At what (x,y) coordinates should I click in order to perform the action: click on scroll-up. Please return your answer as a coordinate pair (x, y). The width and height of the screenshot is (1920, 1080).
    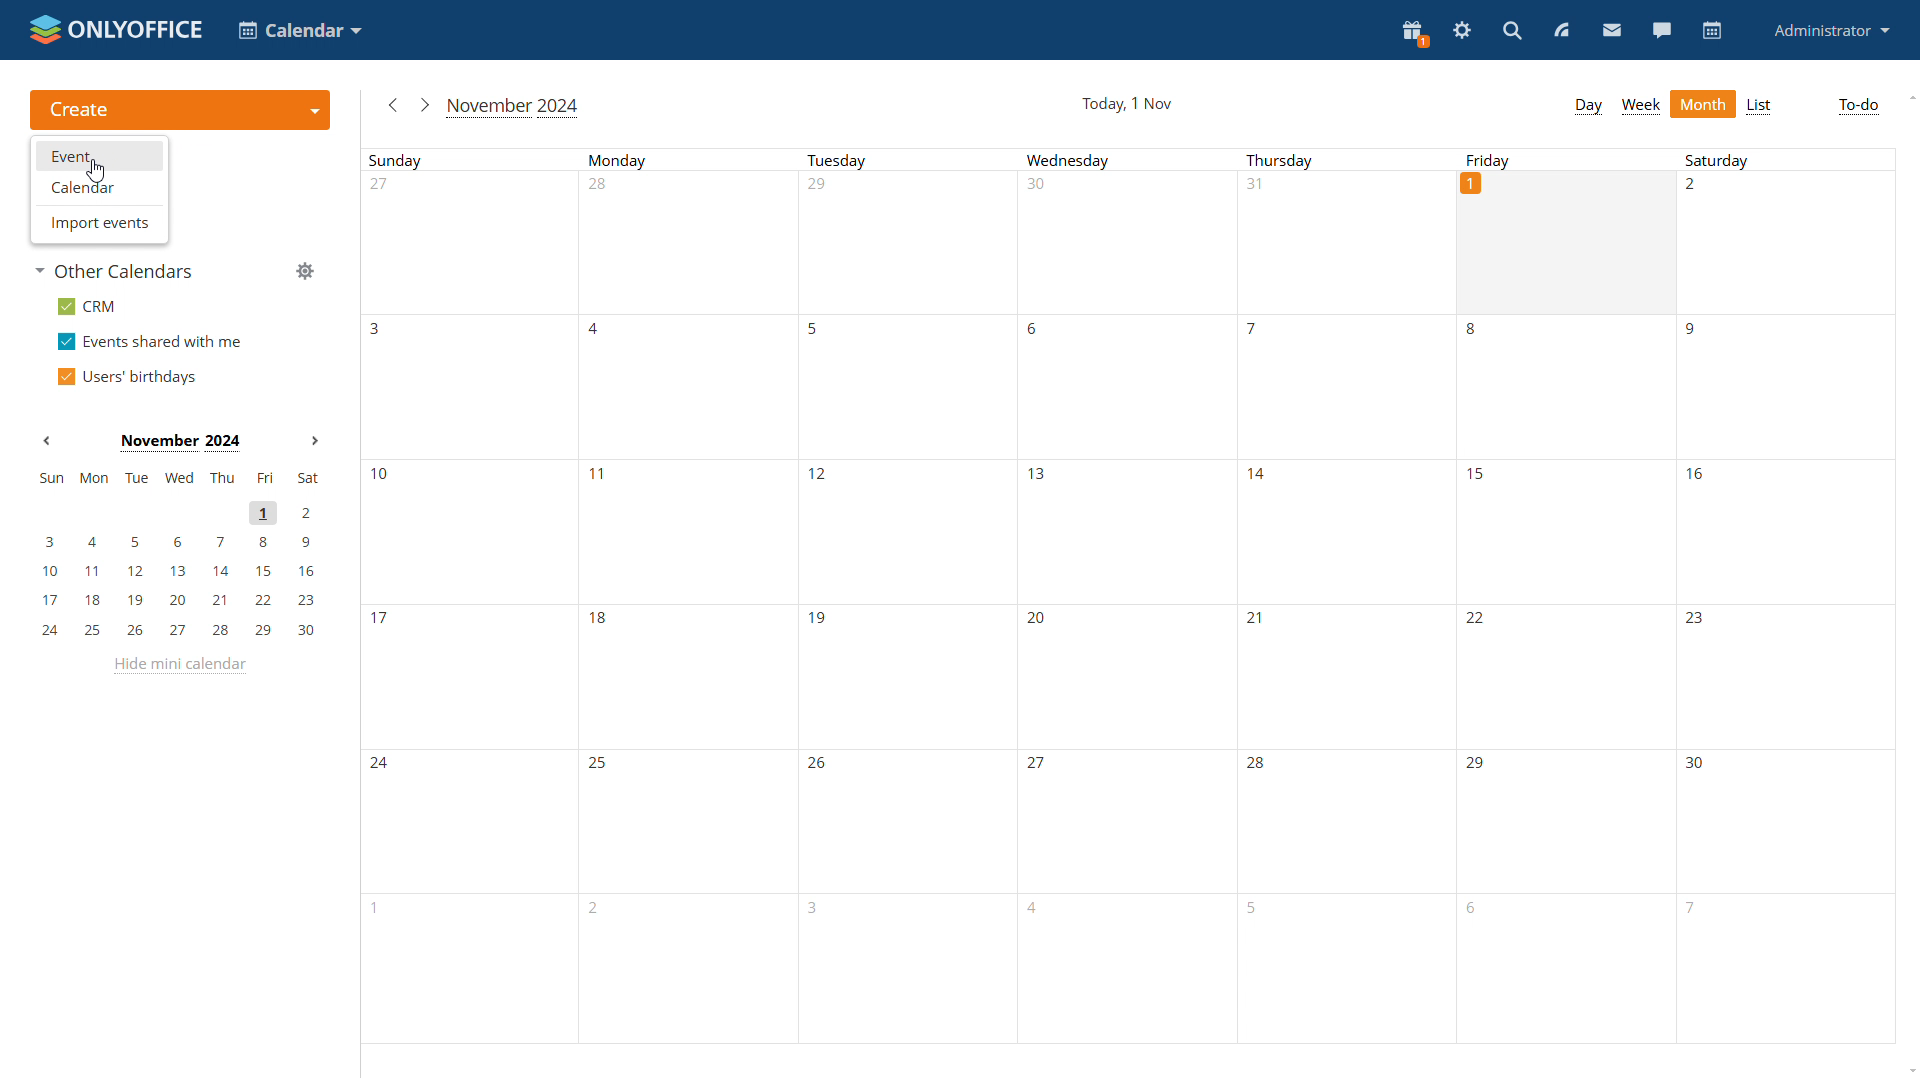
    Looking at the image, I should click on (1908, 95).